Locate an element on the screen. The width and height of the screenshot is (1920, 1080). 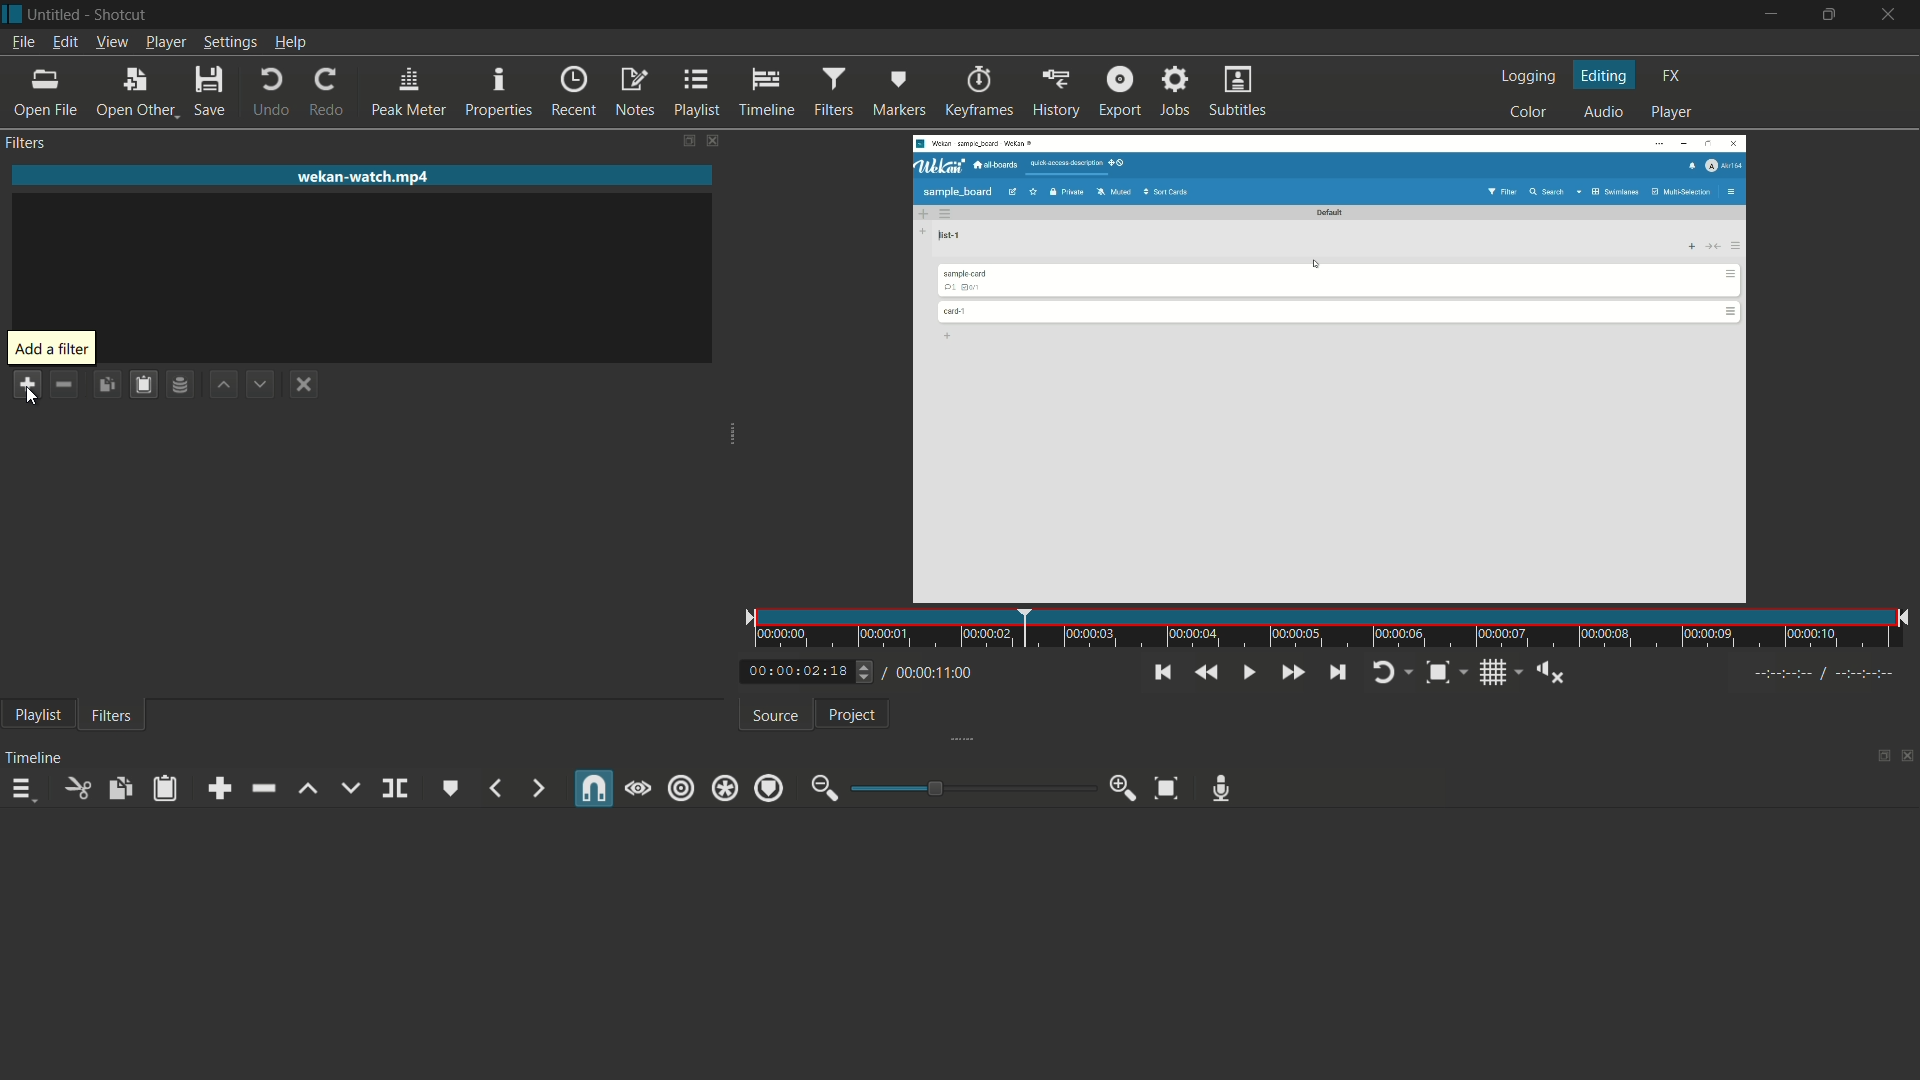
scrub while dragging is located at coordinates (637, 789).